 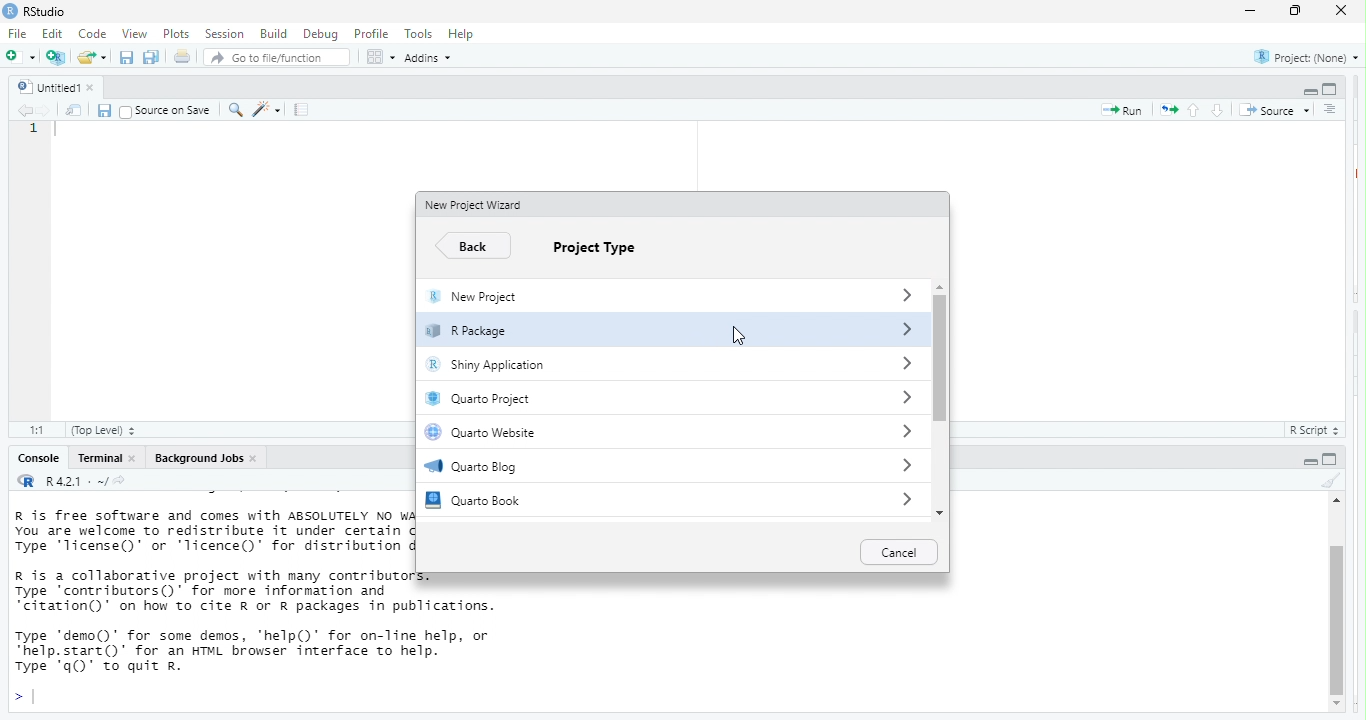 I want to click on Profile, so click(x=373, y=34).